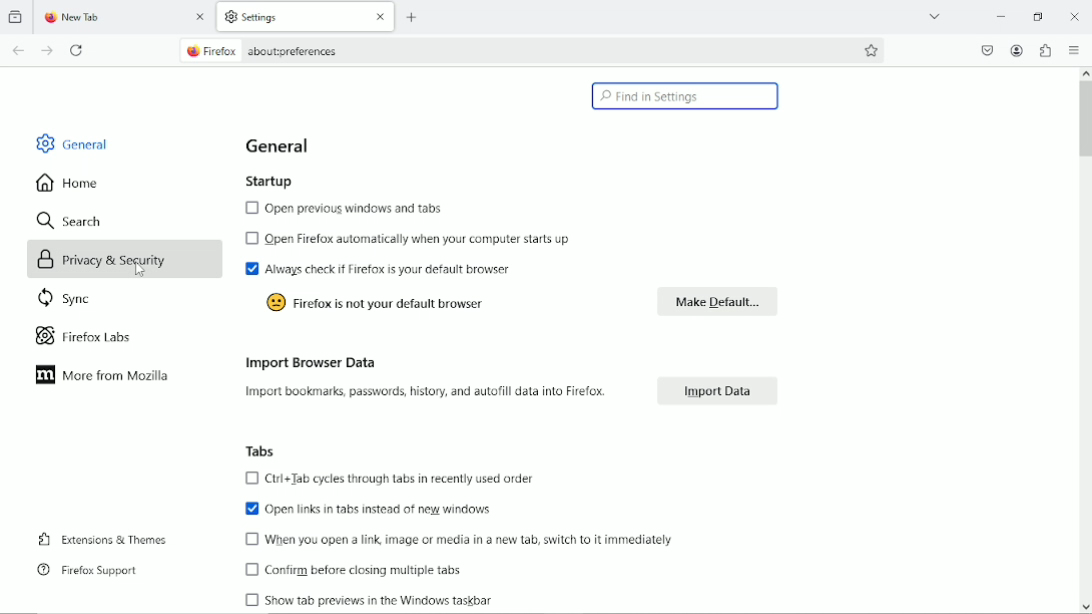 This screenshot has height=614, width=1092. Describe the element at coordinates (1038, 14) in the screenshot. I see `restore down` at that location.